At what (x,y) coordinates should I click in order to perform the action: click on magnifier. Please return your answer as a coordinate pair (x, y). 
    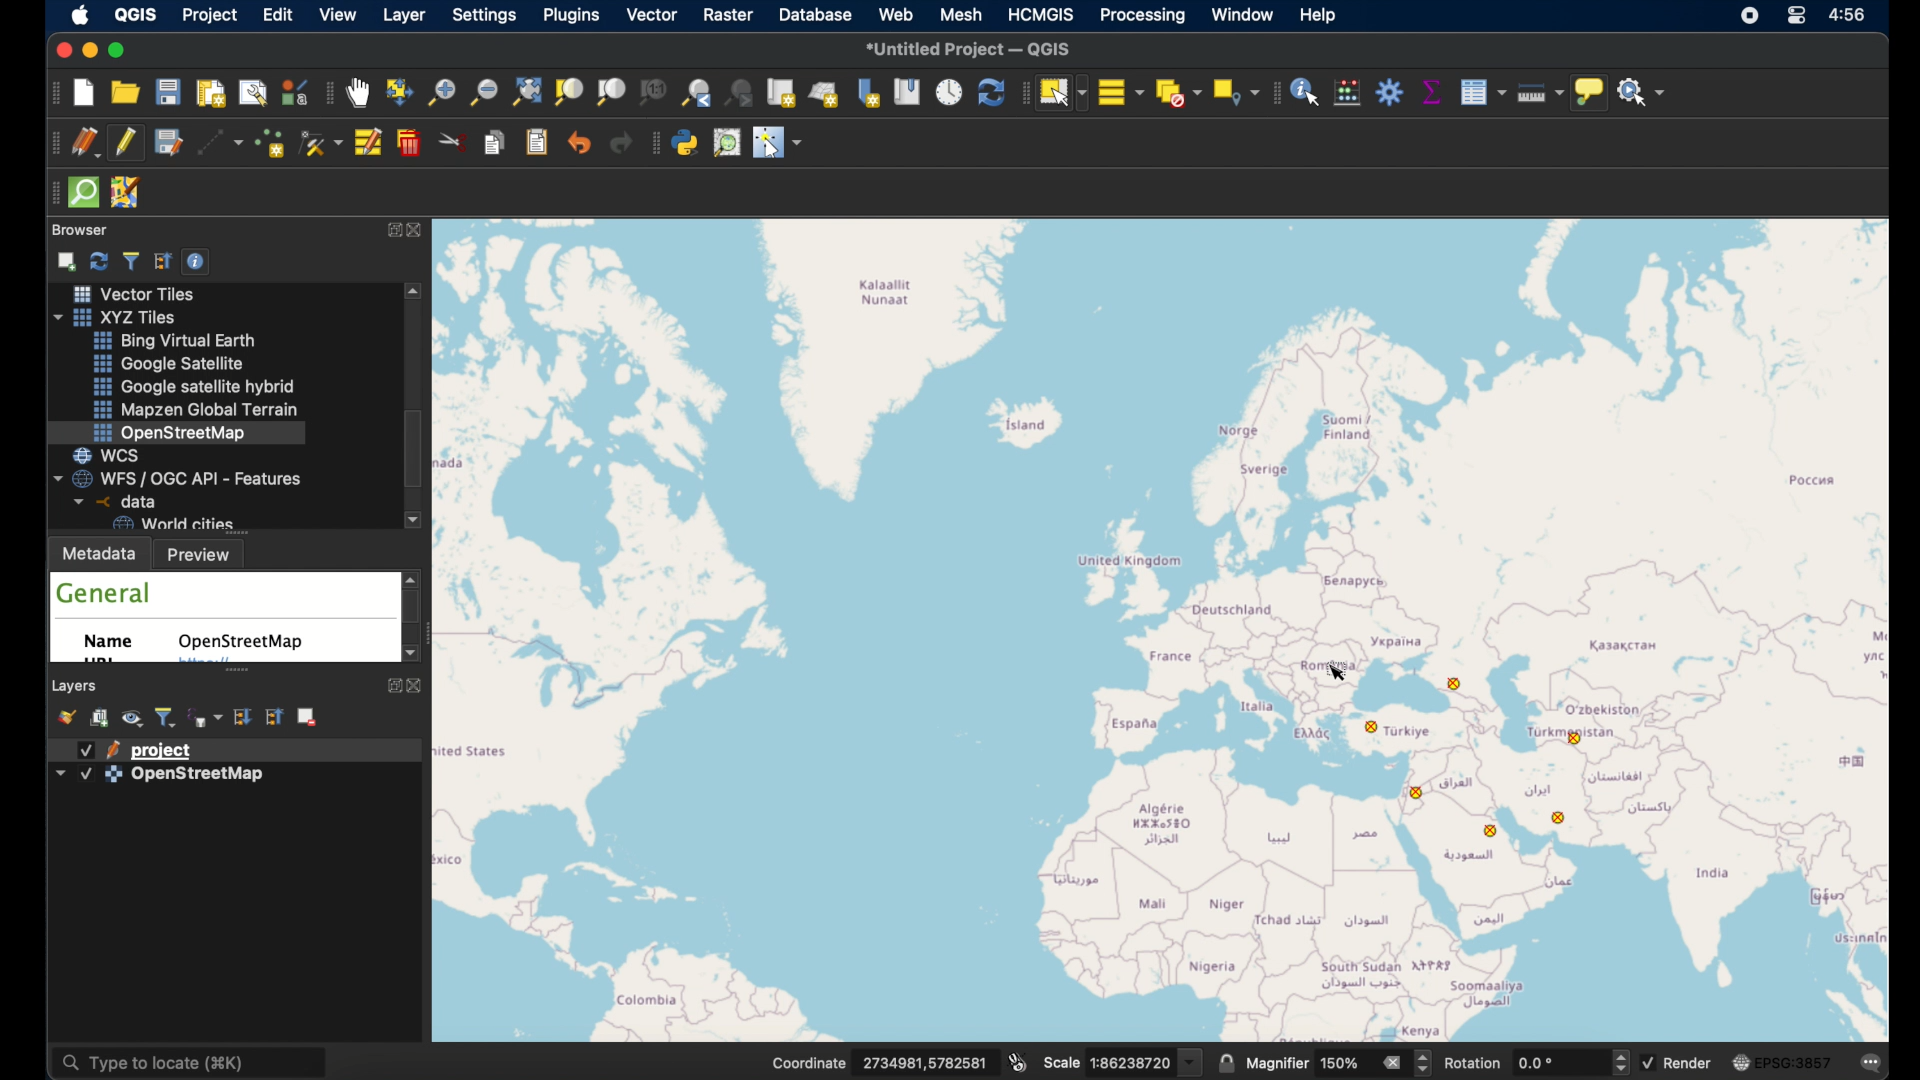
    Looking at the image, I should click on (1277, 1063).